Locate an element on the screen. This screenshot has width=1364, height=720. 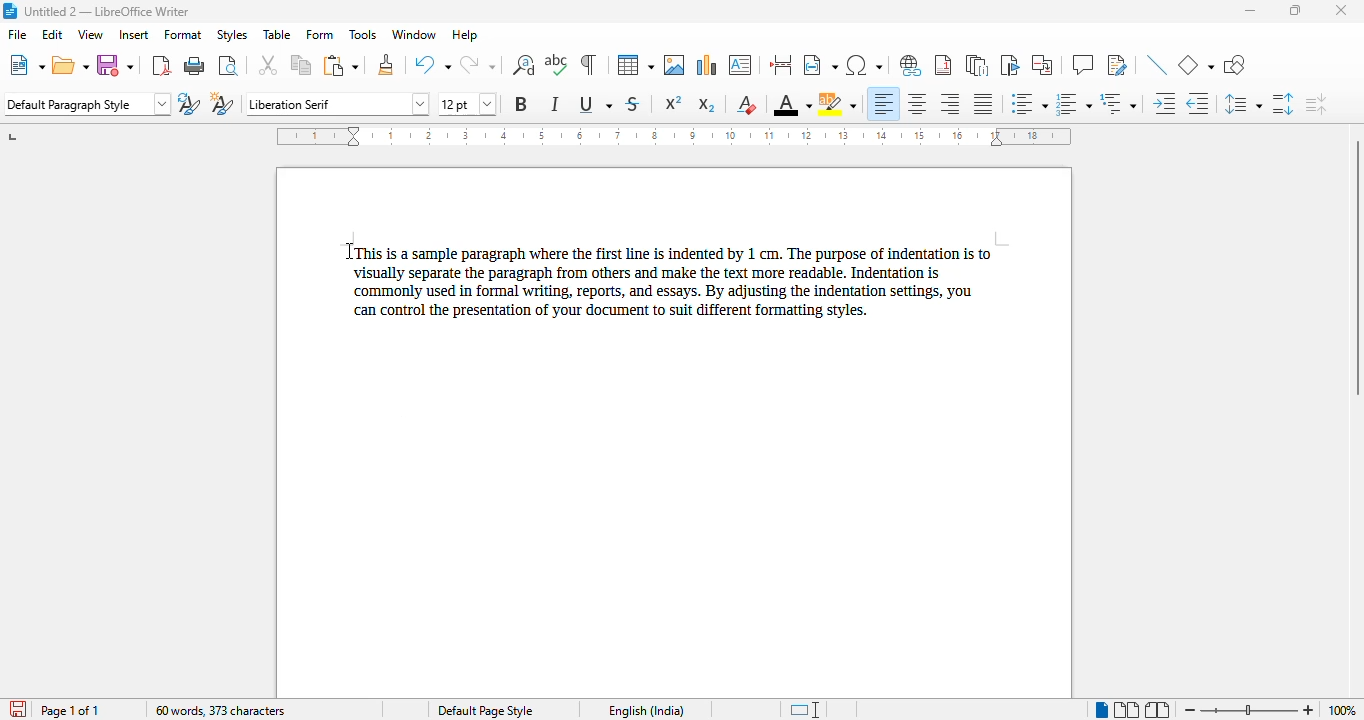
underline is located at coordinates (594, 105).